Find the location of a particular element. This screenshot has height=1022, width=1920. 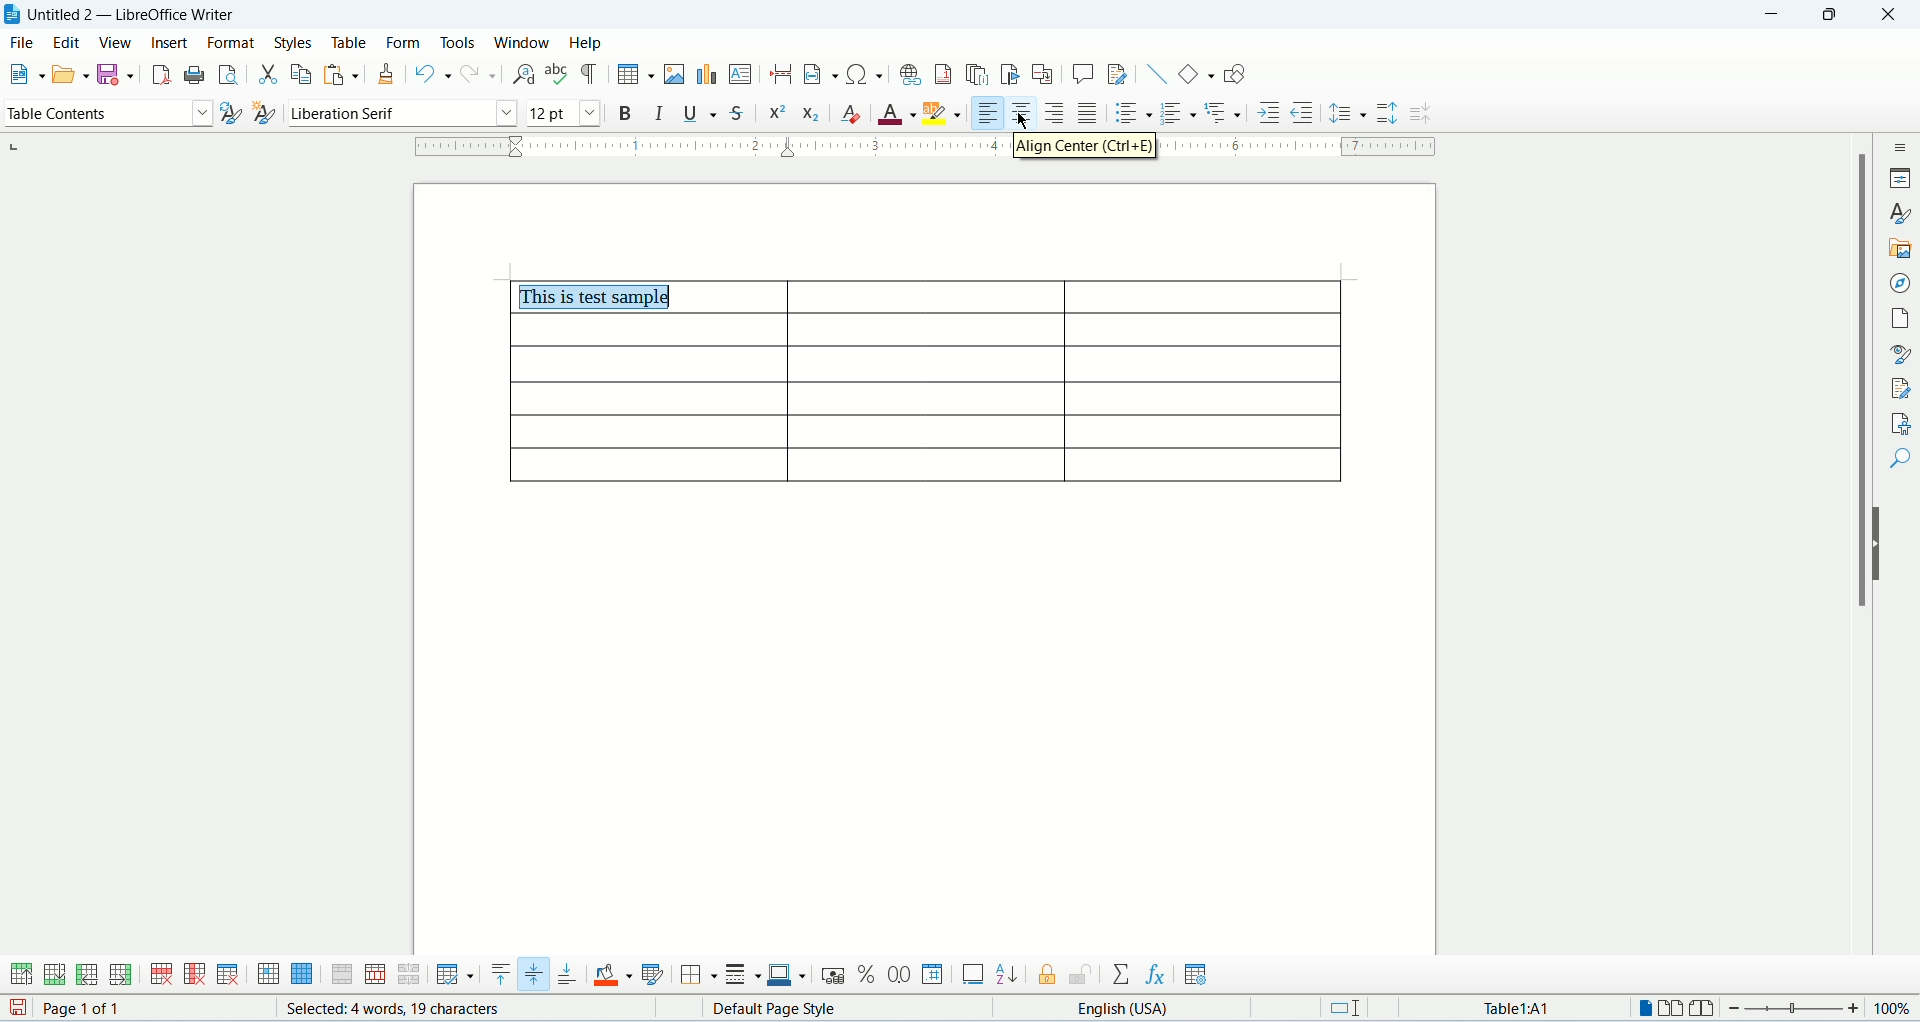

insert special characters is located at coordinates (863, 74).